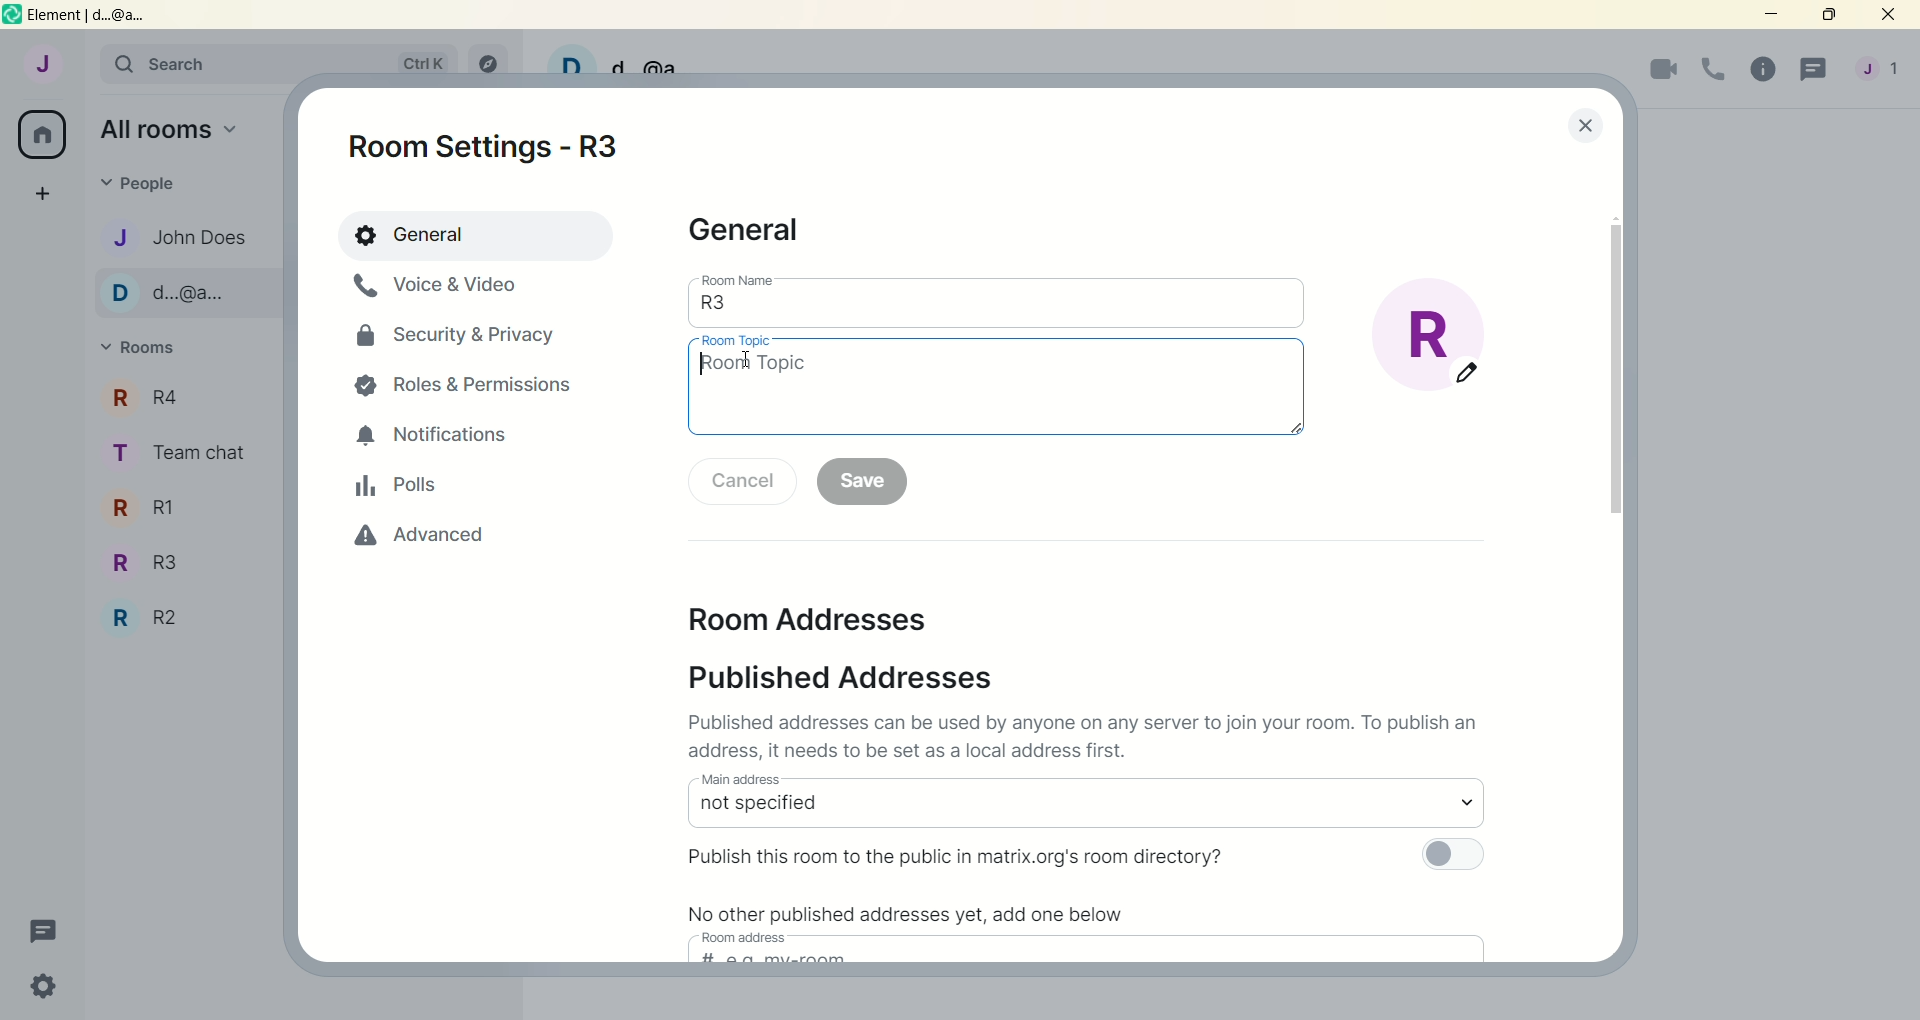 This screenshot has height=1020, width=1920. What do you see at coordinates (182, 562) in the screenshot?
I see `R3` at bounding box center [182, 562].